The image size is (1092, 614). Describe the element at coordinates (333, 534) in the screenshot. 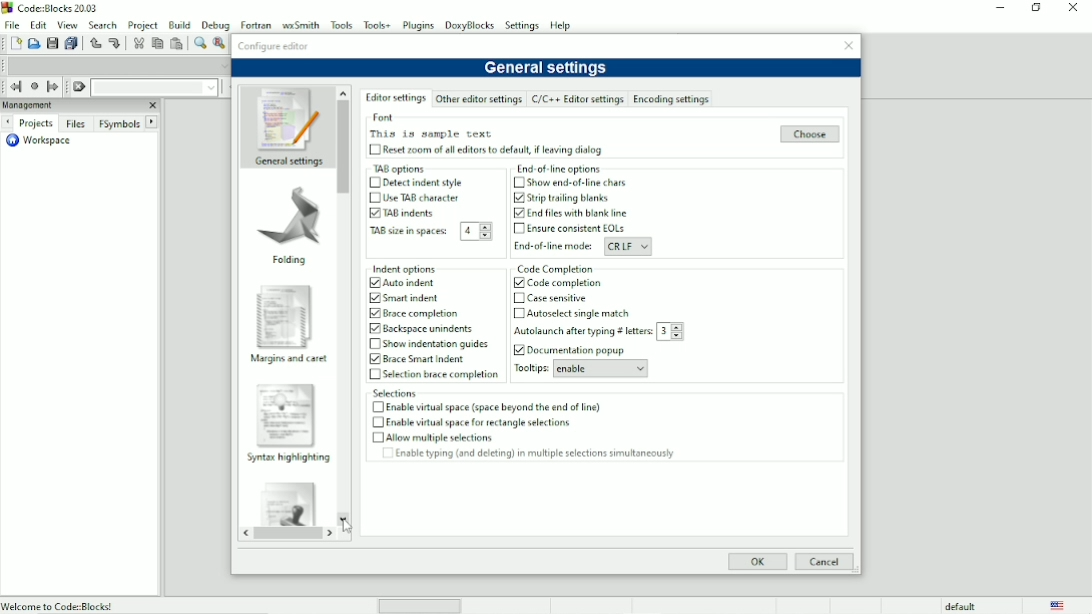

I see `Forward` at that location.